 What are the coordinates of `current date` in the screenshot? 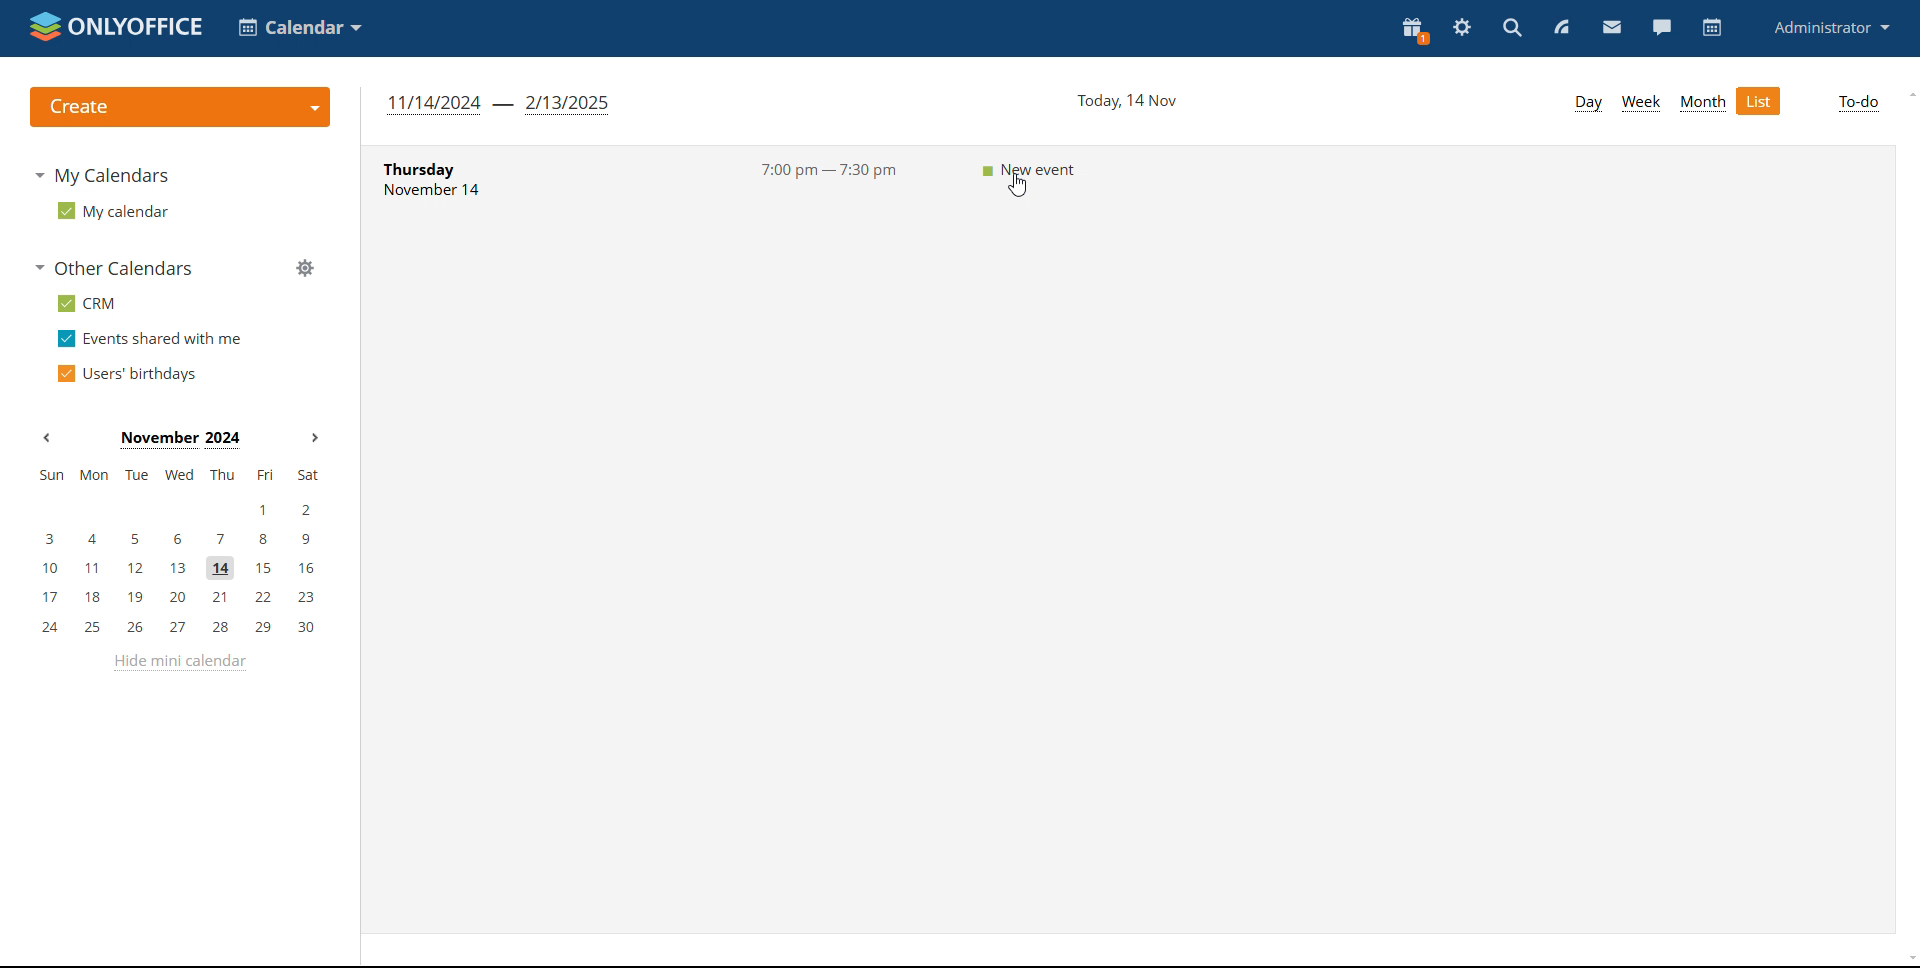 It's located at (1125, 101).